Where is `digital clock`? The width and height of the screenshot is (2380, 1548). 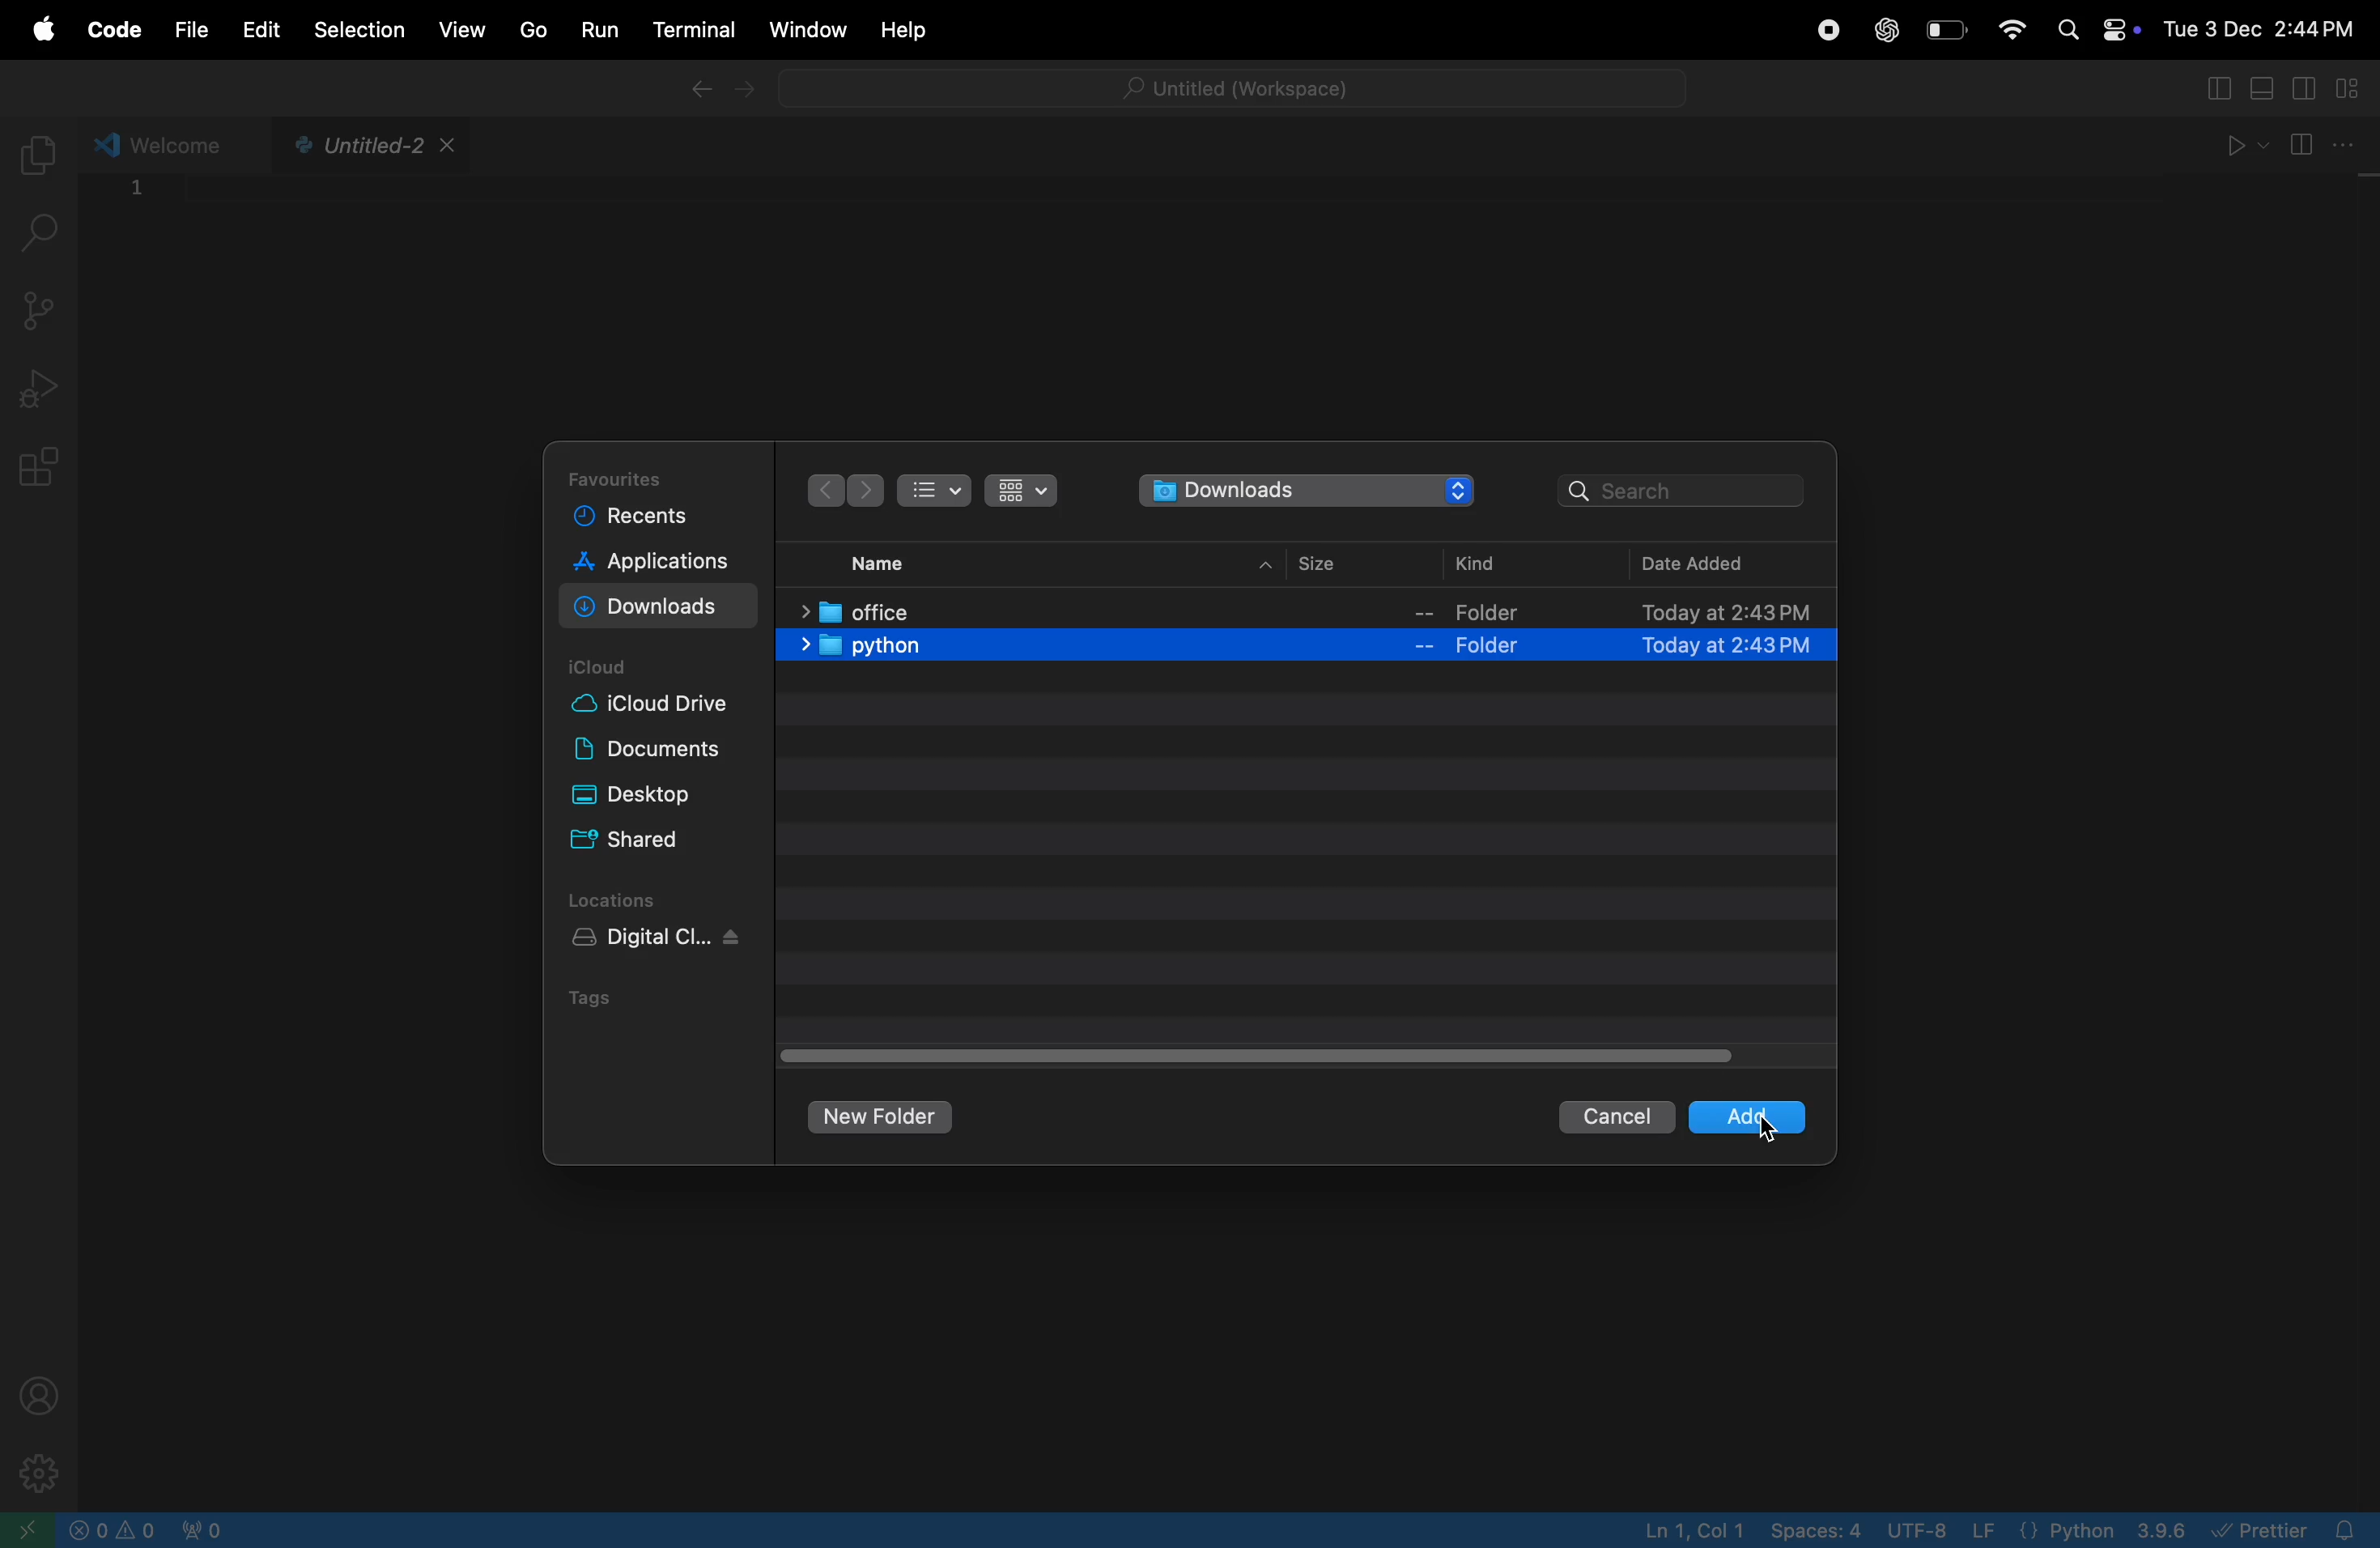 digital clock is located at coordinates (645, 943).